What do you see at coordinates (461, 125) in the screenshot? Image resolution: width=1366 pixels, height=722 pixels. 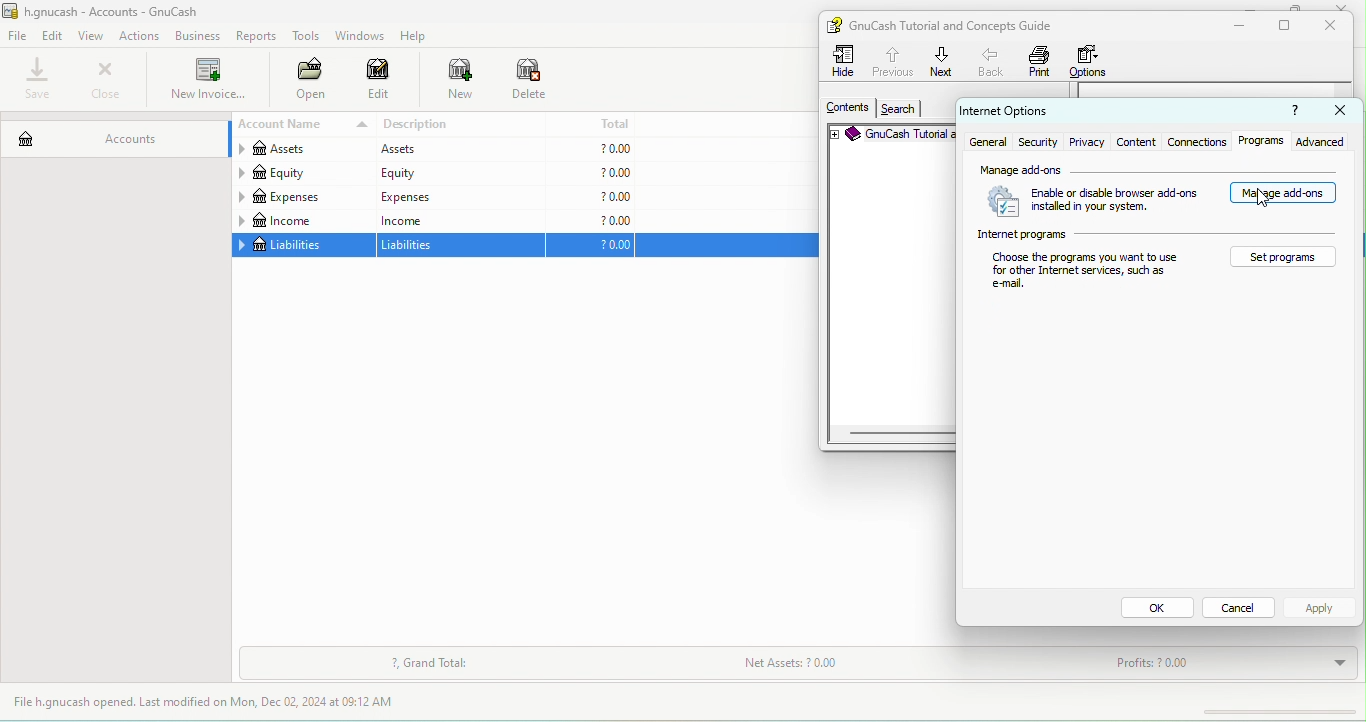 I see `description` at bounding box center [461, 125].